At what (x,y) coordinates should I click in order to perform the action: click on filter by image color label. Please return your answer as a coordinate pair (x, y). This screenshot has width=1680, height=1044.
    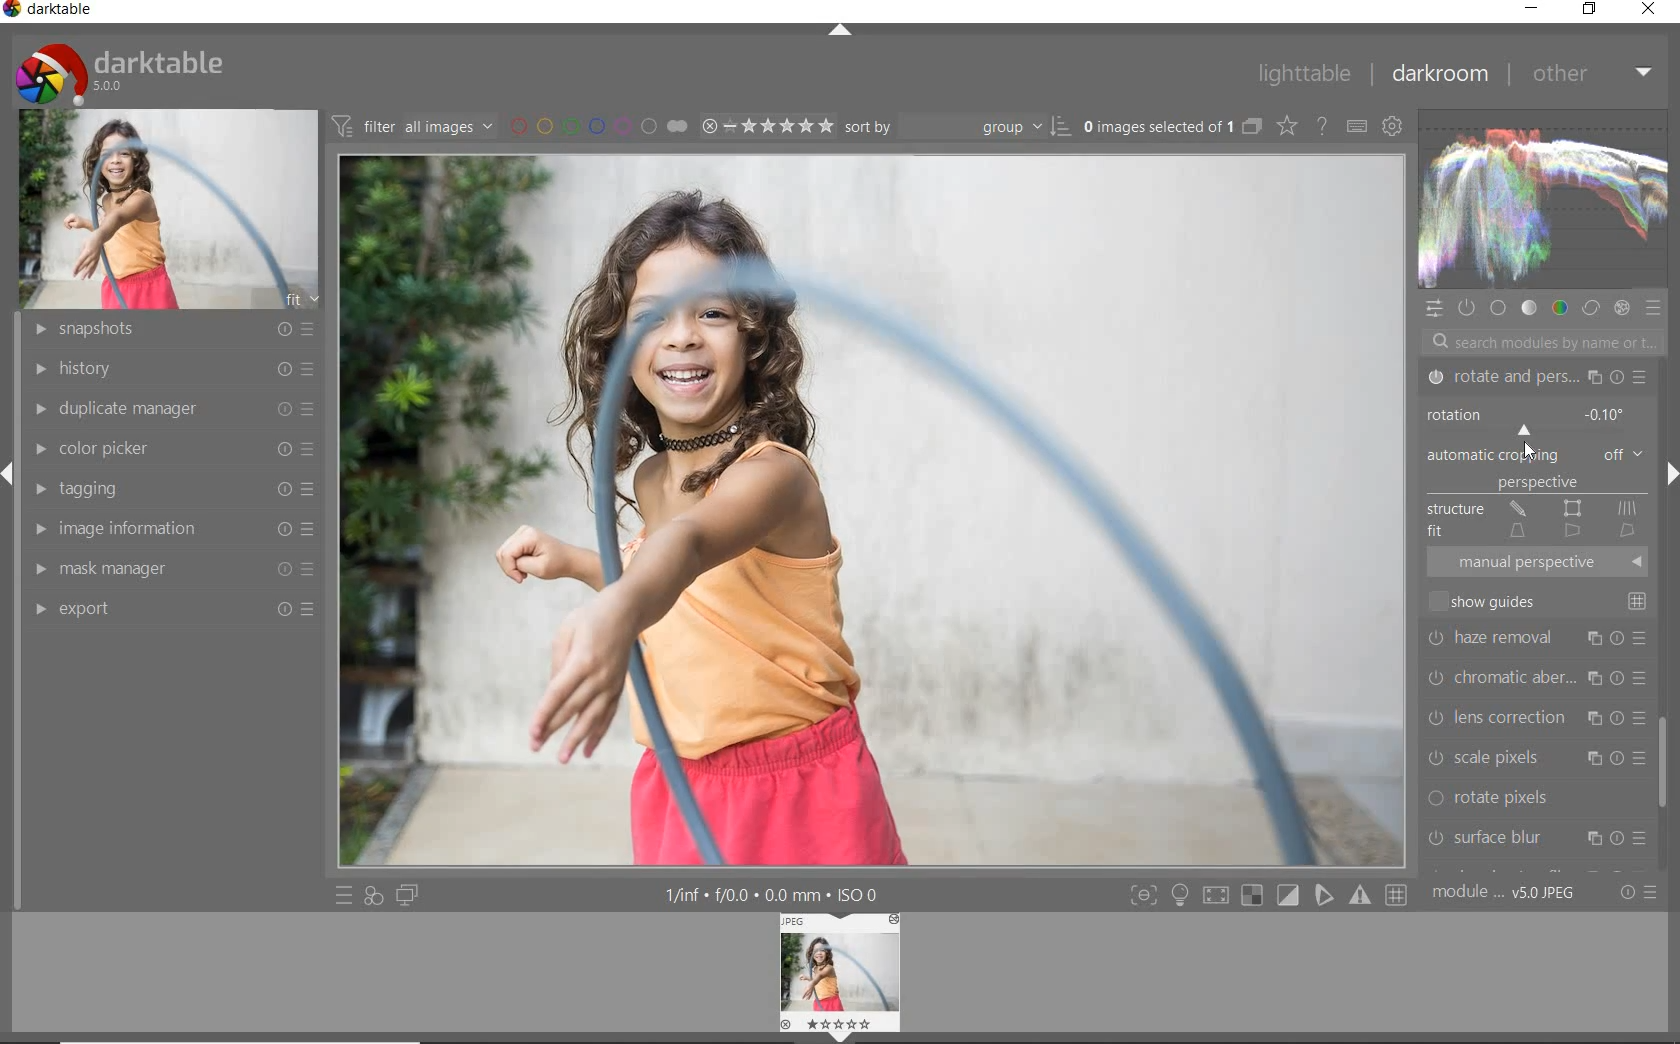
    Looking at the image, I should click on (598, 125).